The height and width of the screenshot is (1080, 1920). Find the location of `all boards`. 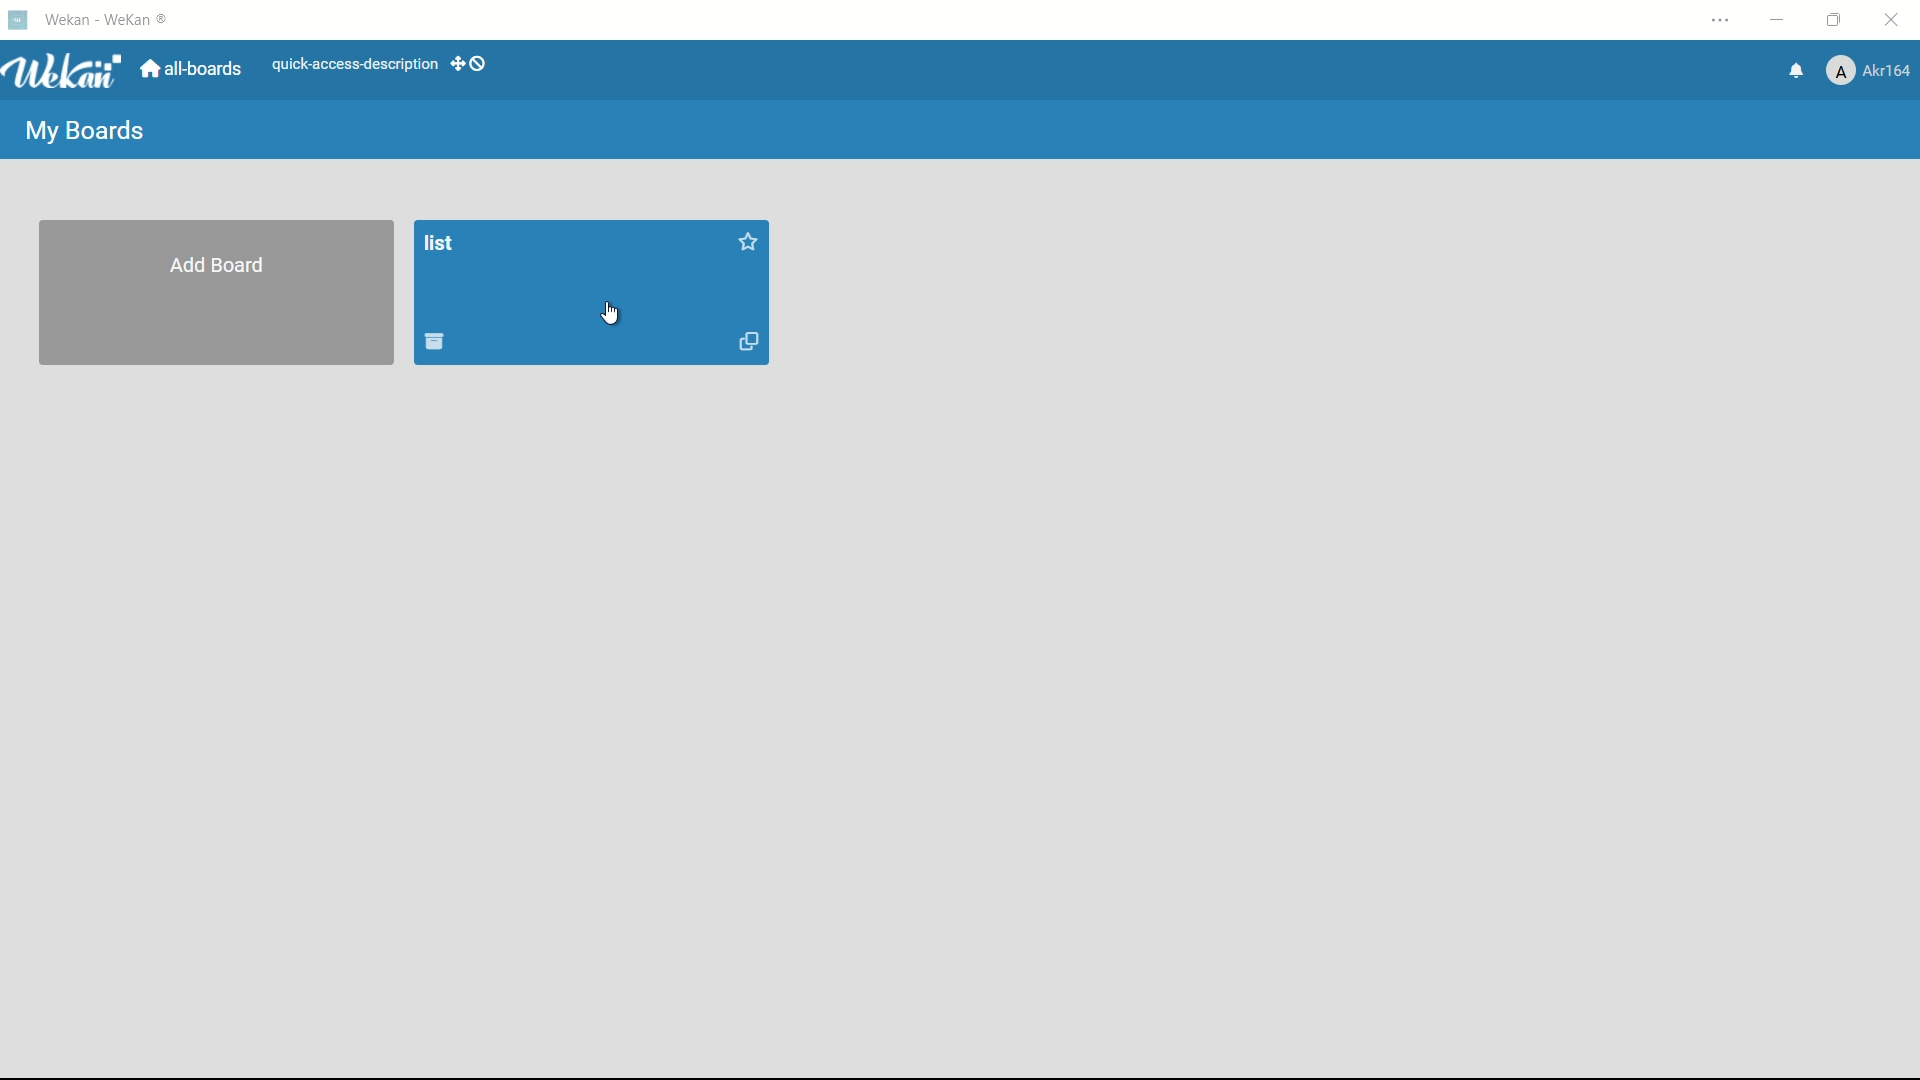

all boards is located at coordinates (193, 70).